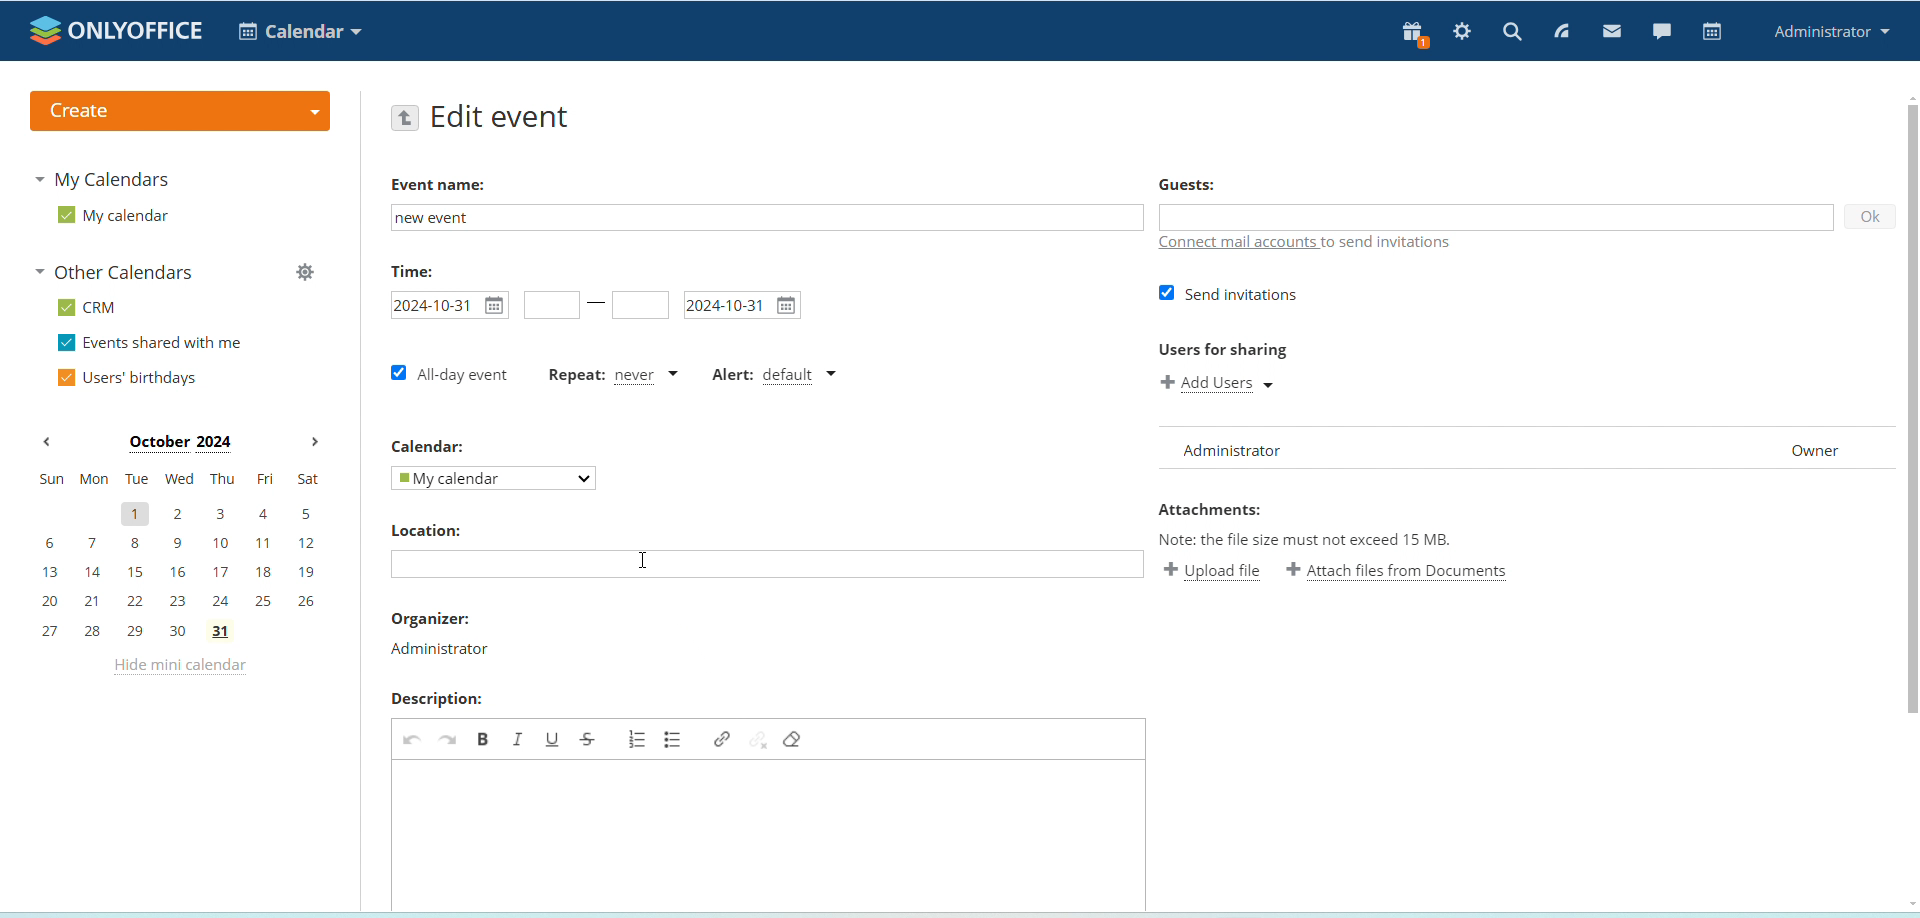  Describe the element at coordinates (551, 739) in the screenshot. I see `underline` at that location.